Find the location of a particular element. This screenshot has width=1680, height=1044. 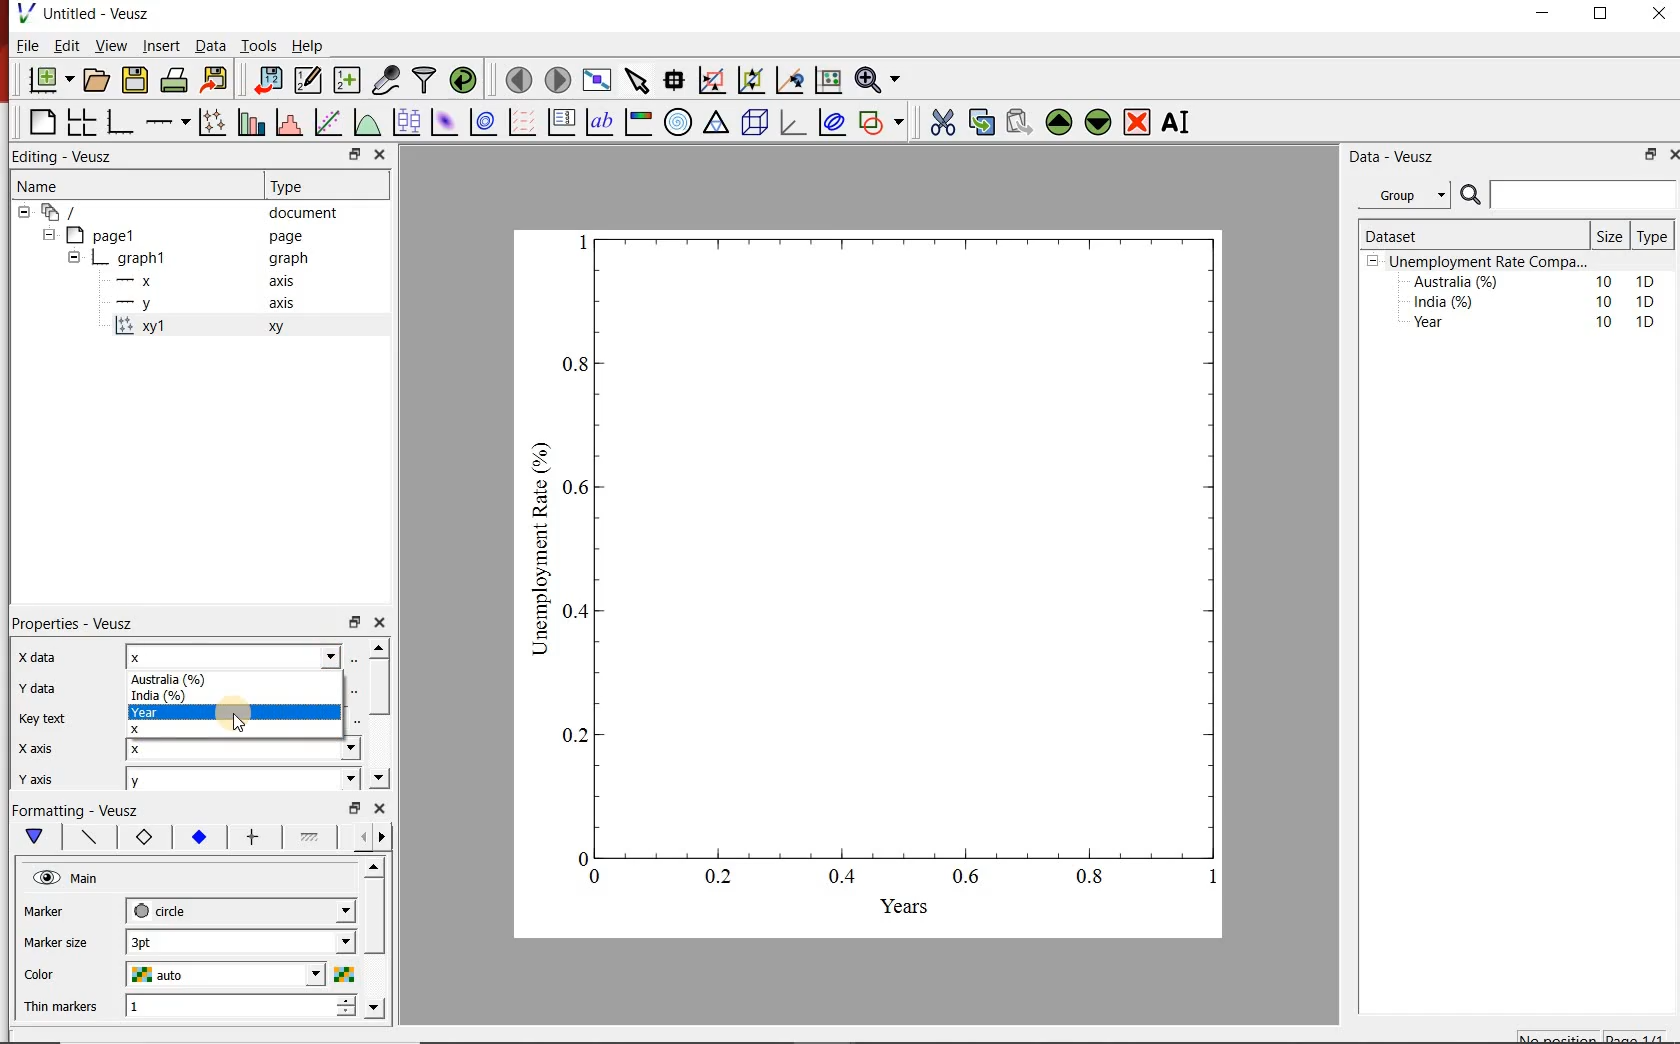

plot covariance ellipses is located at coordinates (833, 122).